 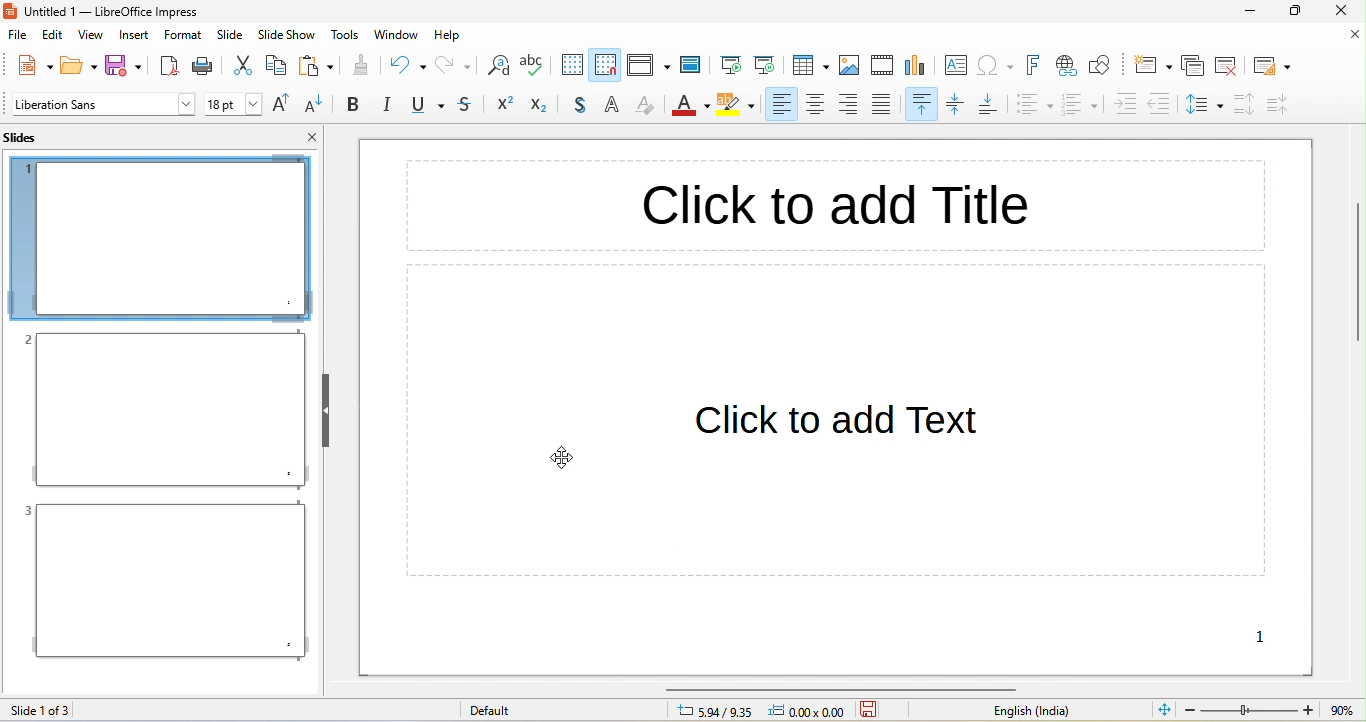 I want to click on current slide, so click(x=766, y=63).